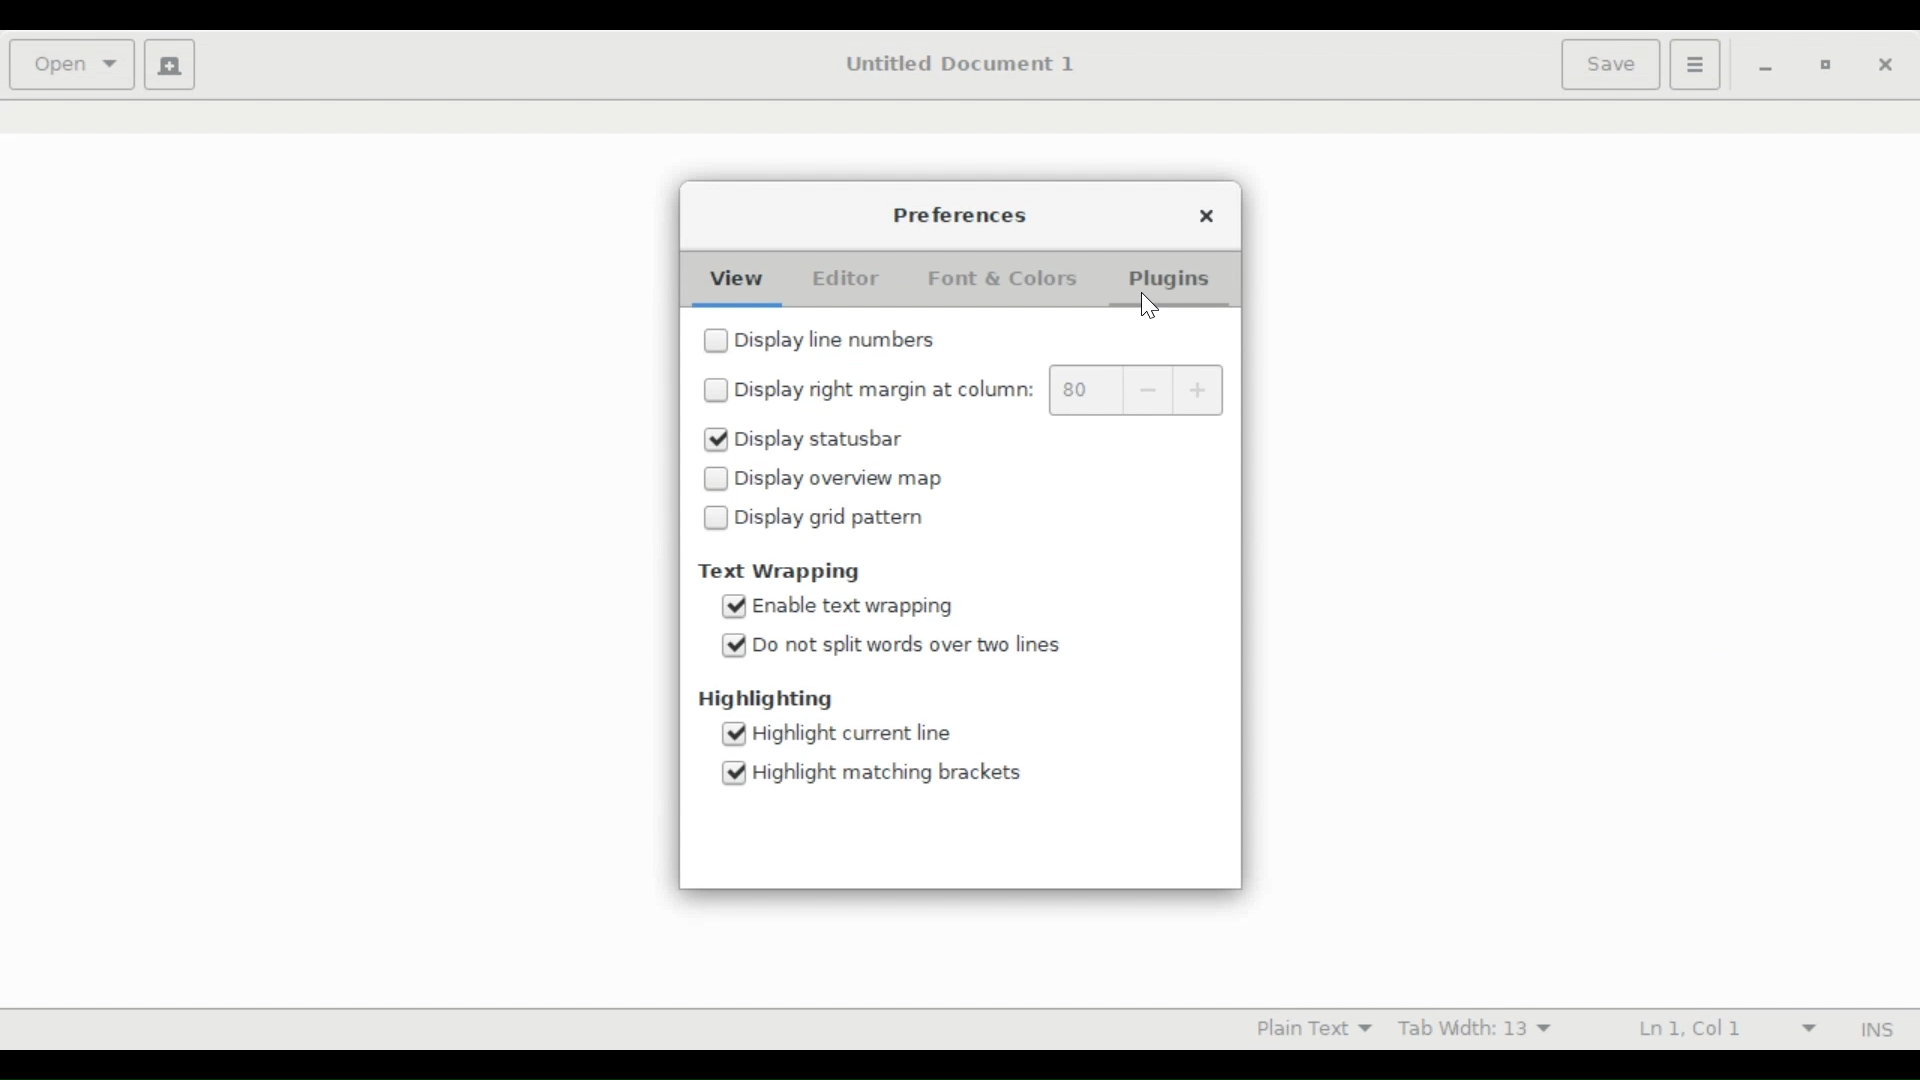 The height and width of the screenshot is (1080, 1920). Describe the element at coordinates (1084, 390) in the screenshot. I see `80` at that location.